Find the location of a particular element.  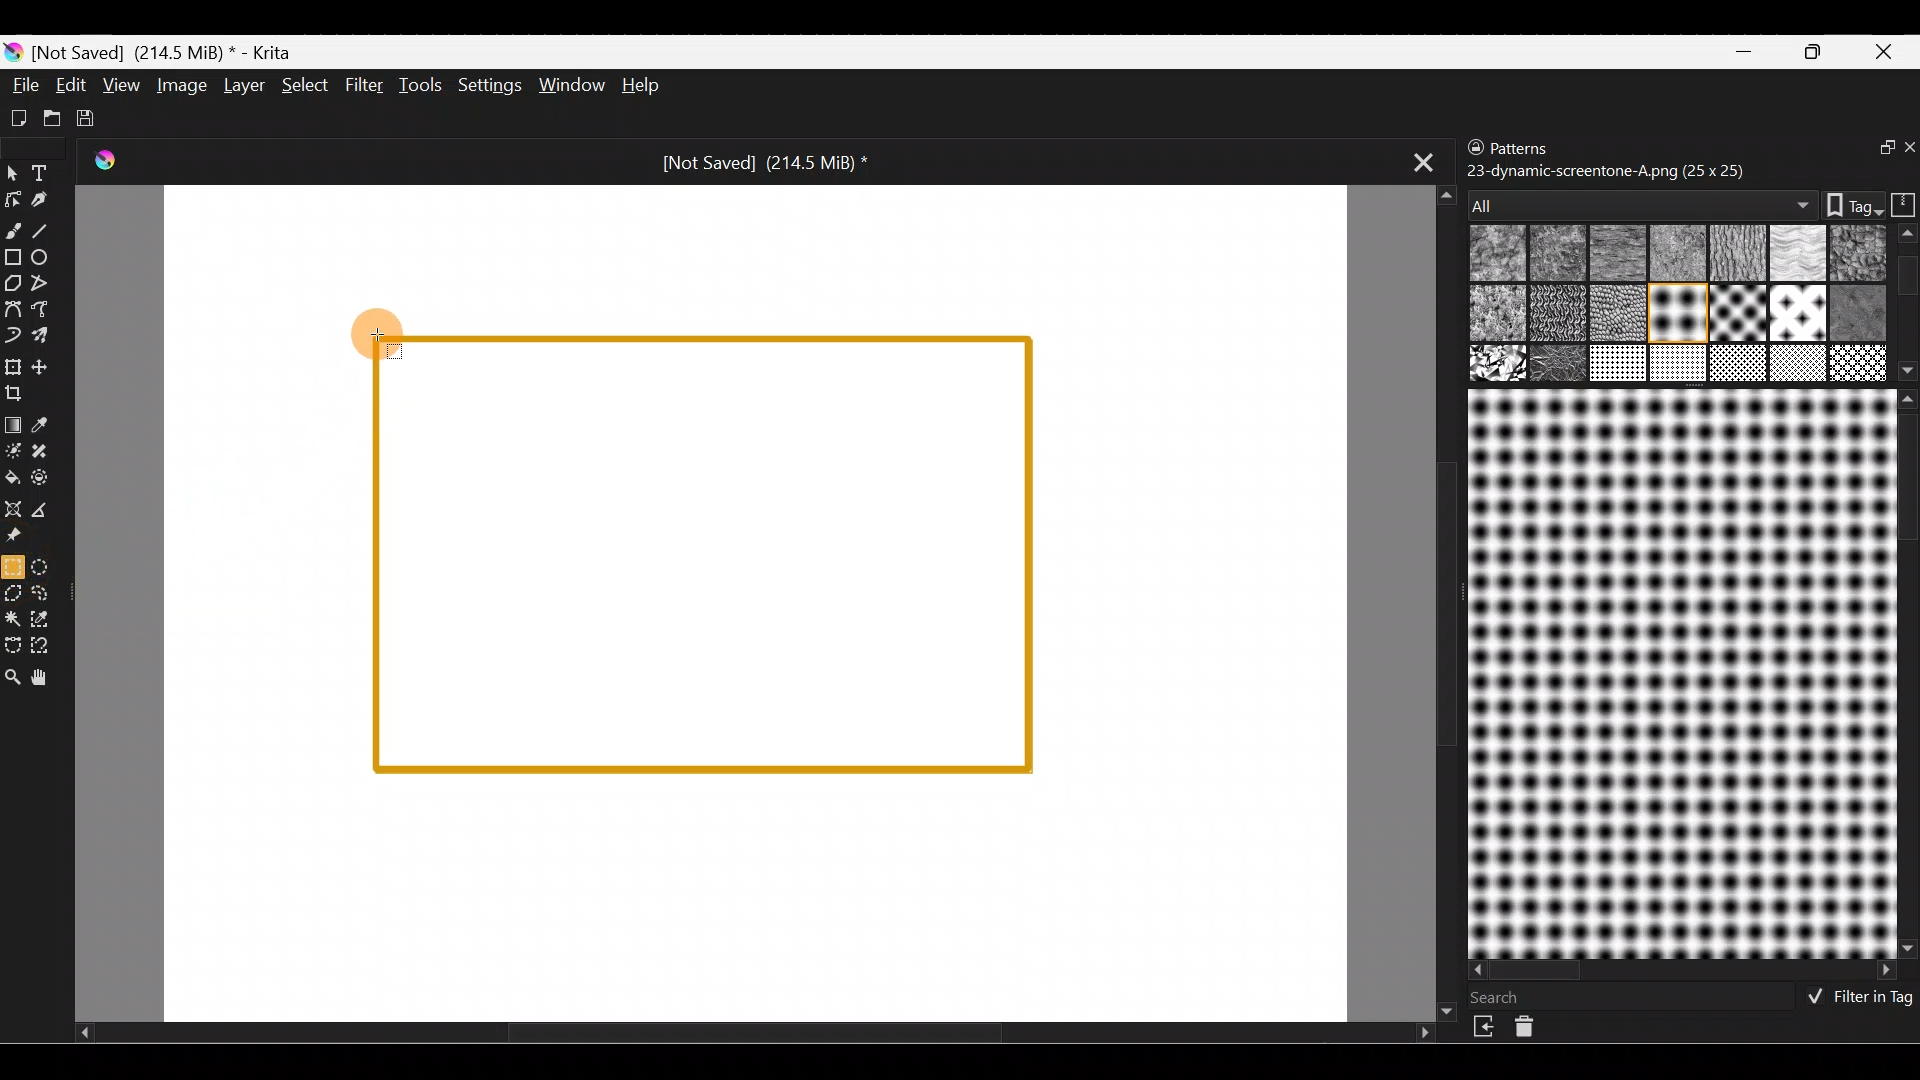

Lock/unlock docker is located at coordinates (1471, 149).